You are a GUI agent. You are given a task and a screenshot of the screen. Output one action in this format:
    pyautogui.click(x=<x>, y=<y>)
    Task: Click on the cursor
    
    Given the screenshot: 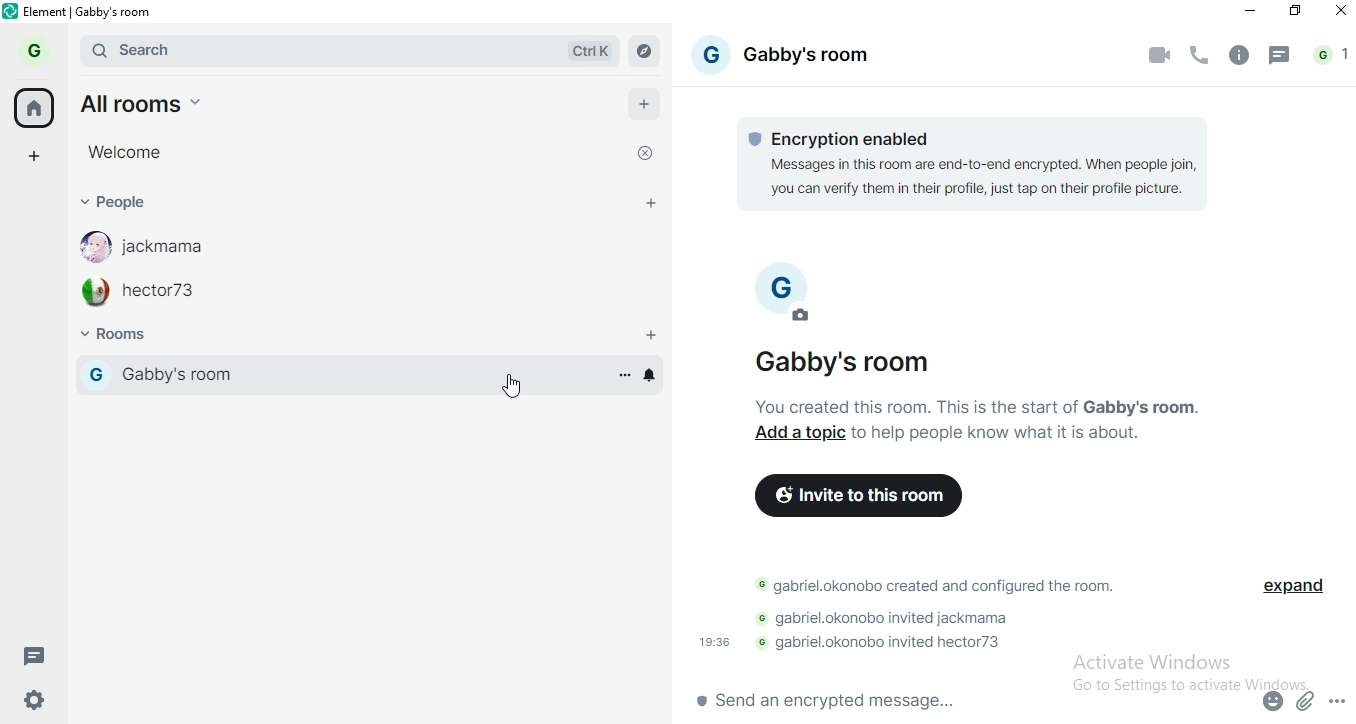 What is the action you would take?
    pyautogui.click(x=511, y=386)
    